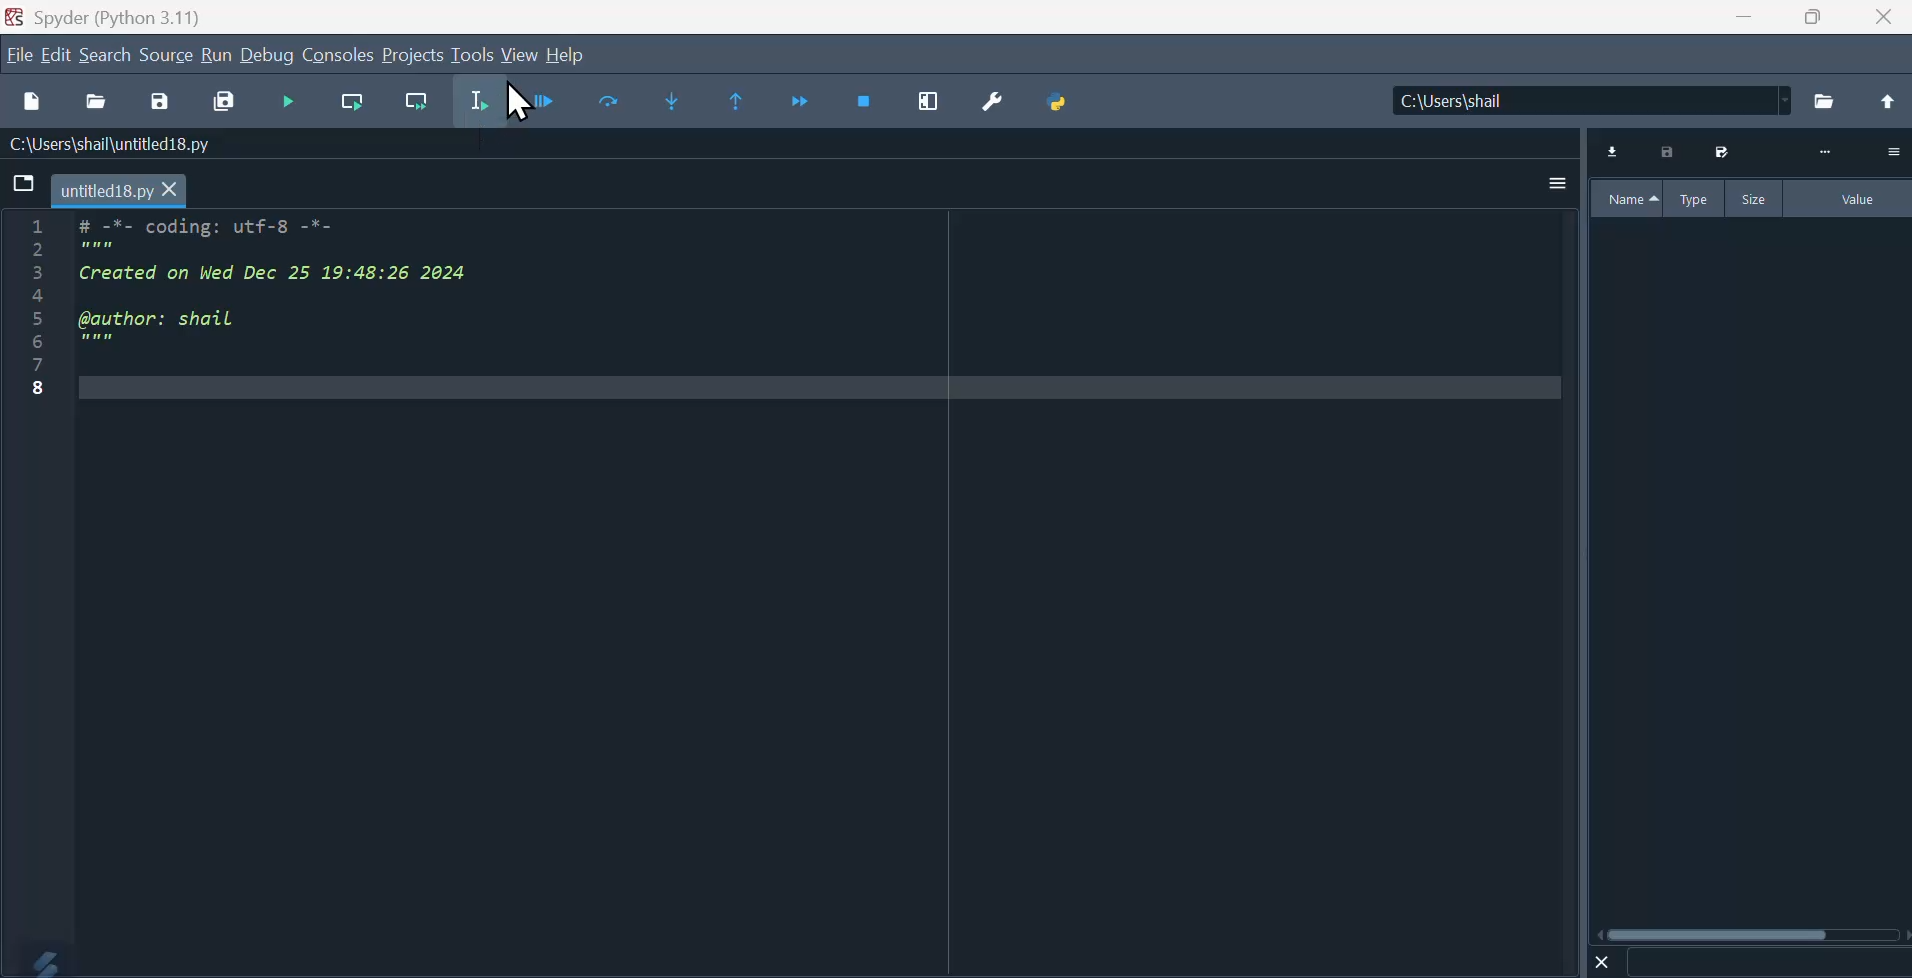 The width and height of the screenshot is (1912, 978). I want to click on Find next, so click(668, 100).